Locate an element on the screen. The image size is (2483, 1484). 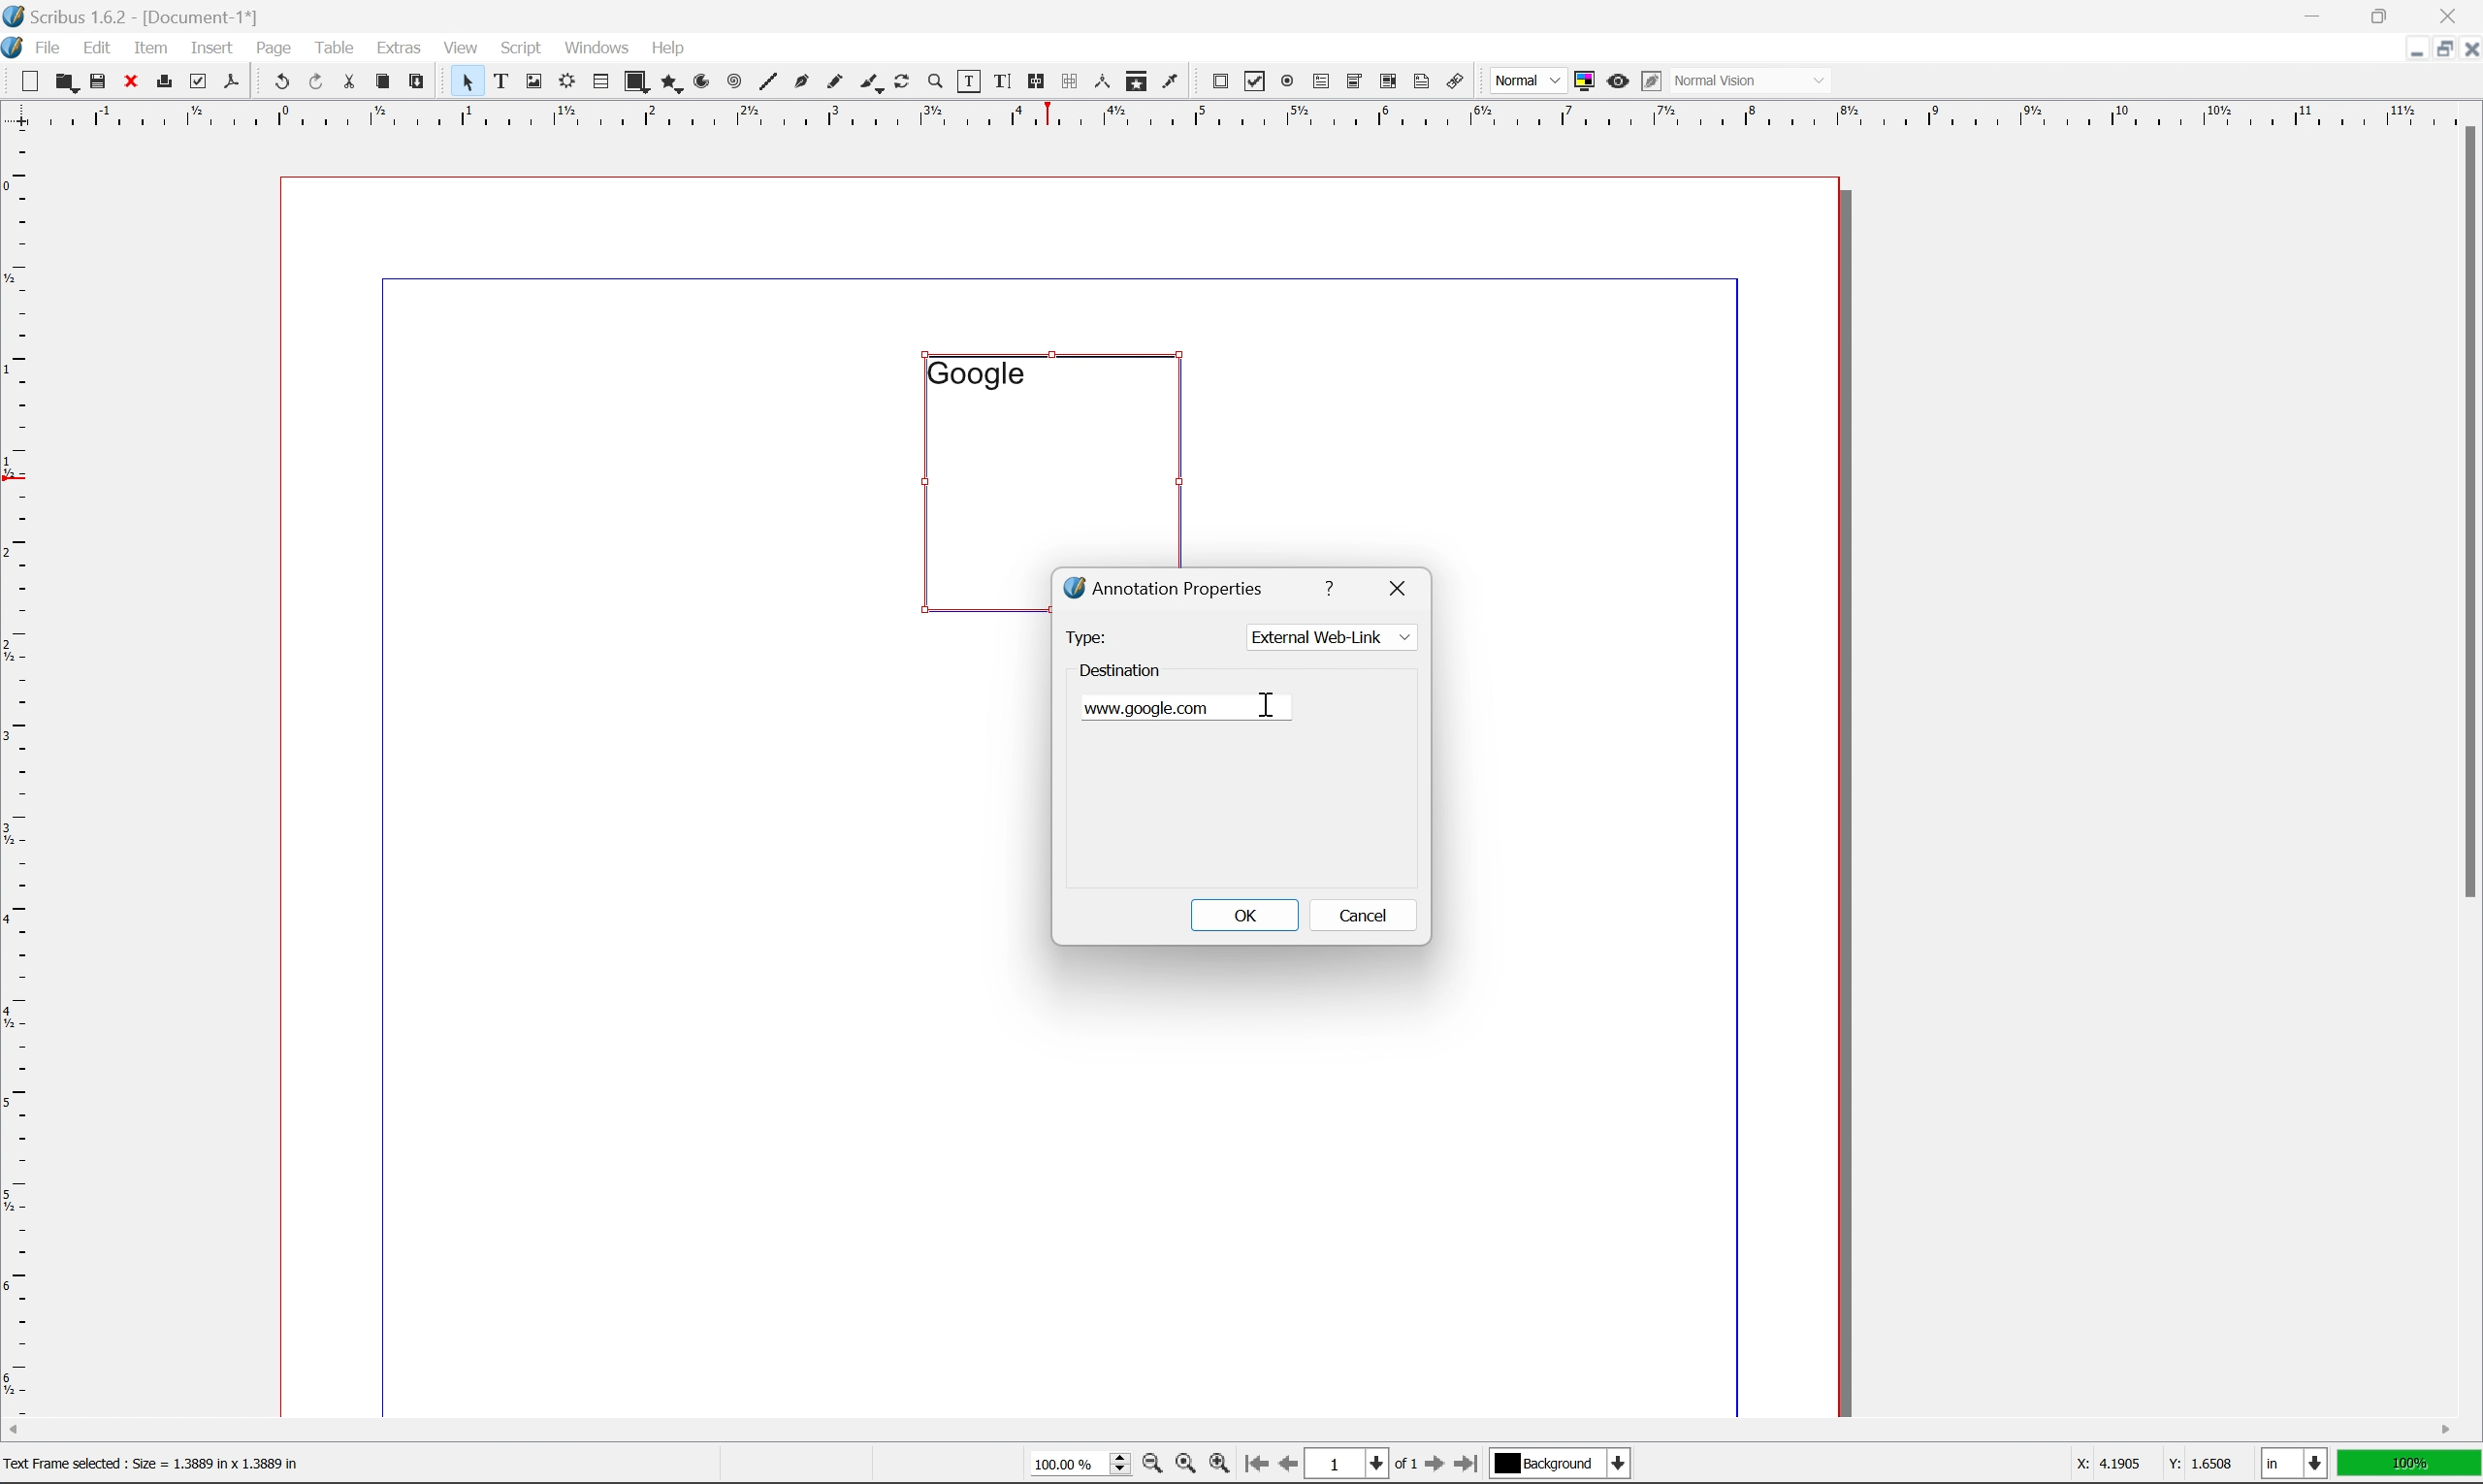
select current unit is located at coordinates (2297, 1465).